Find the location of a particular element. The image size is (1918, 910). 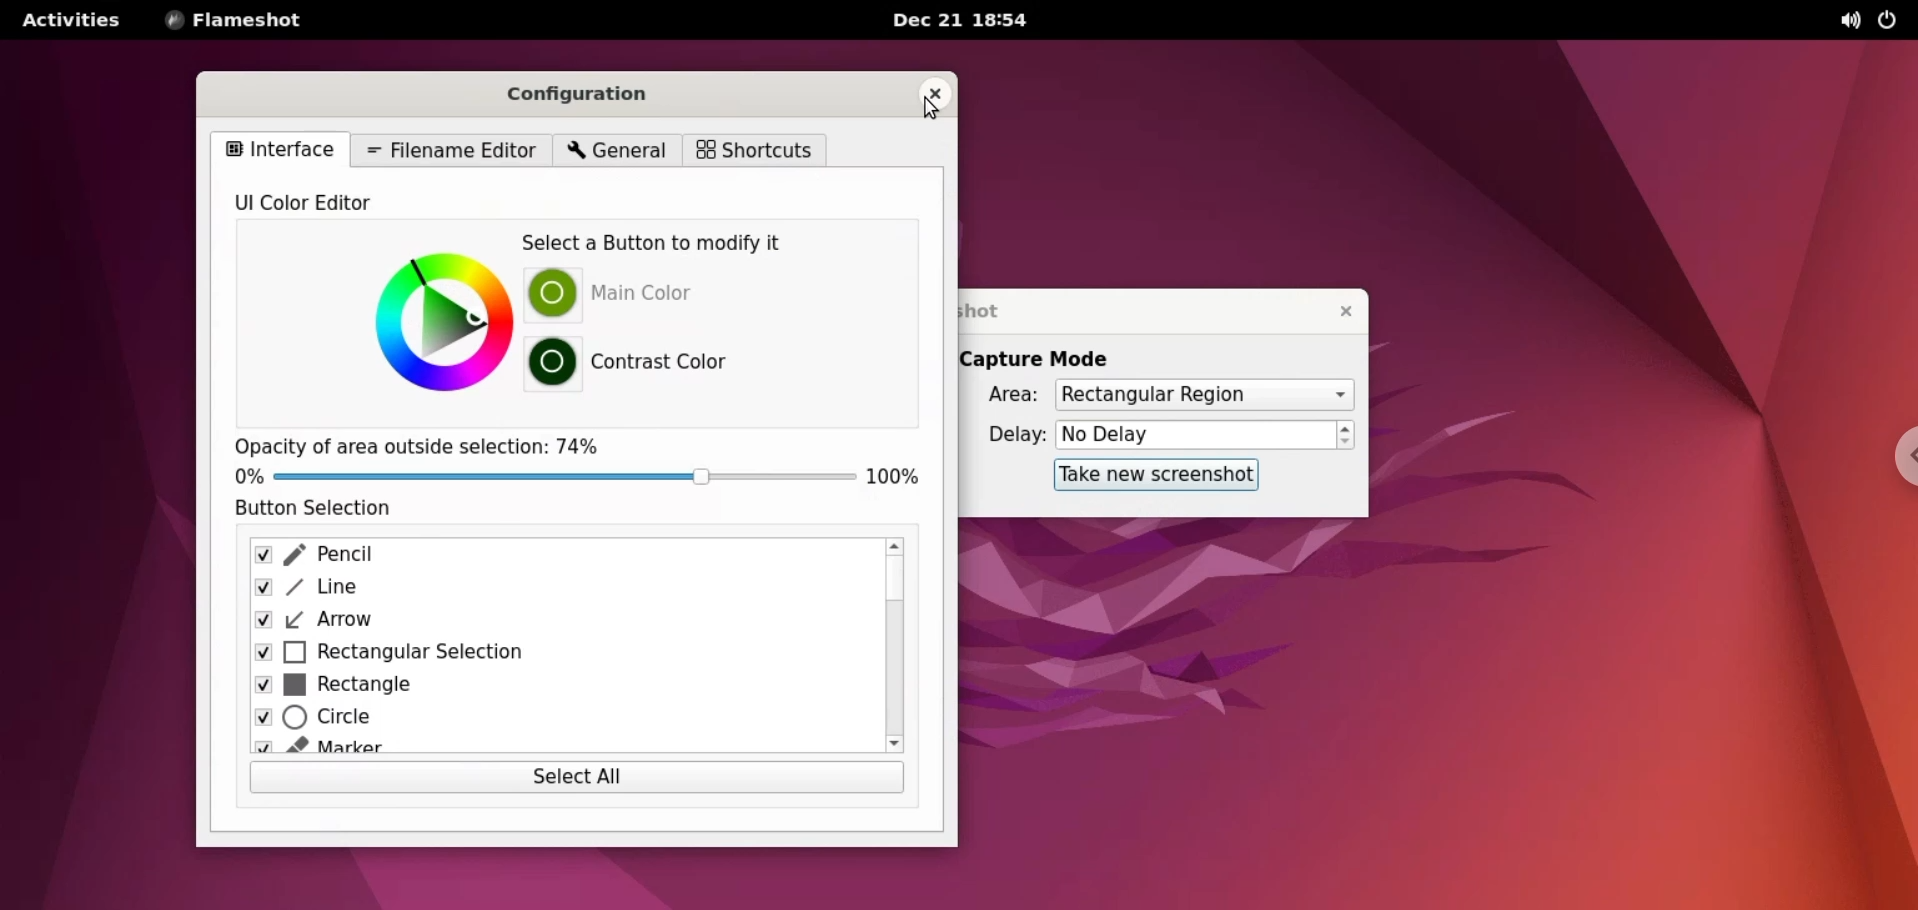

delay: is located at coordinates (1005, 438).